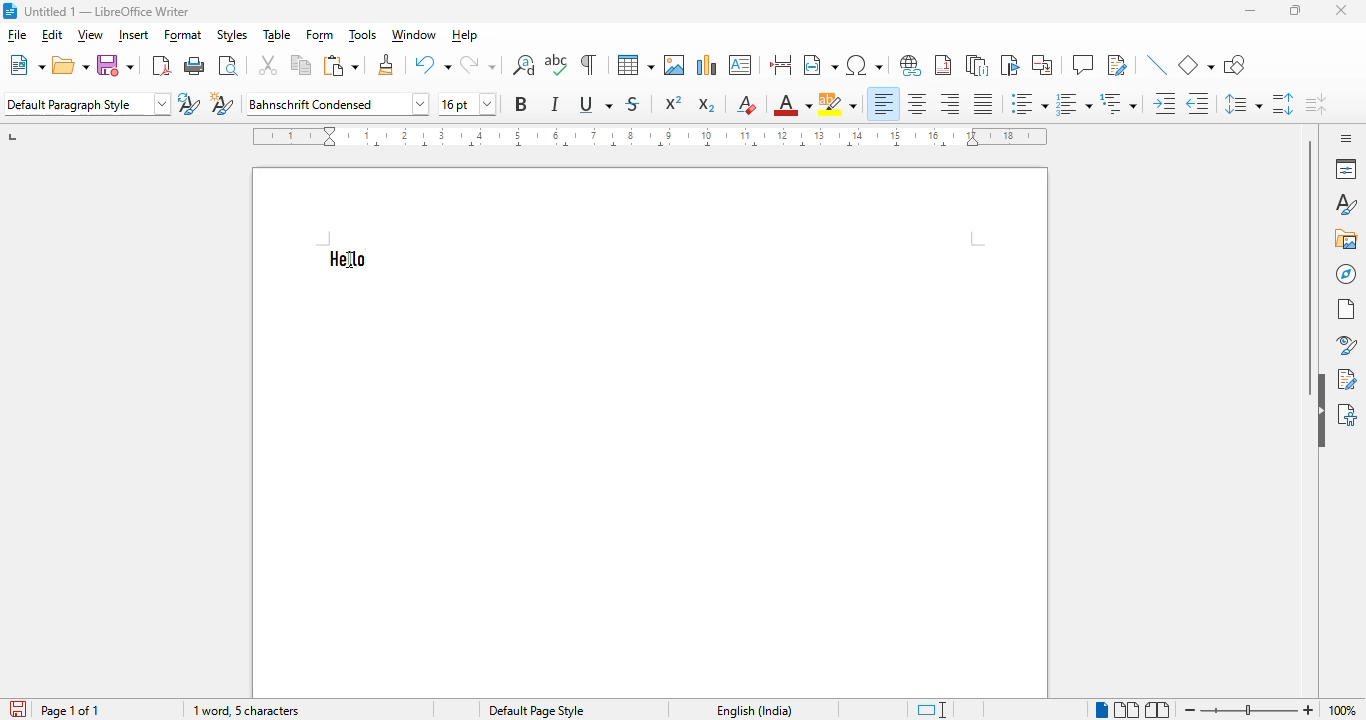 This screenshot has width=1366, height=720. Describe the element at coordinates (91, 36) in the screenshot. I see `view` at that location.